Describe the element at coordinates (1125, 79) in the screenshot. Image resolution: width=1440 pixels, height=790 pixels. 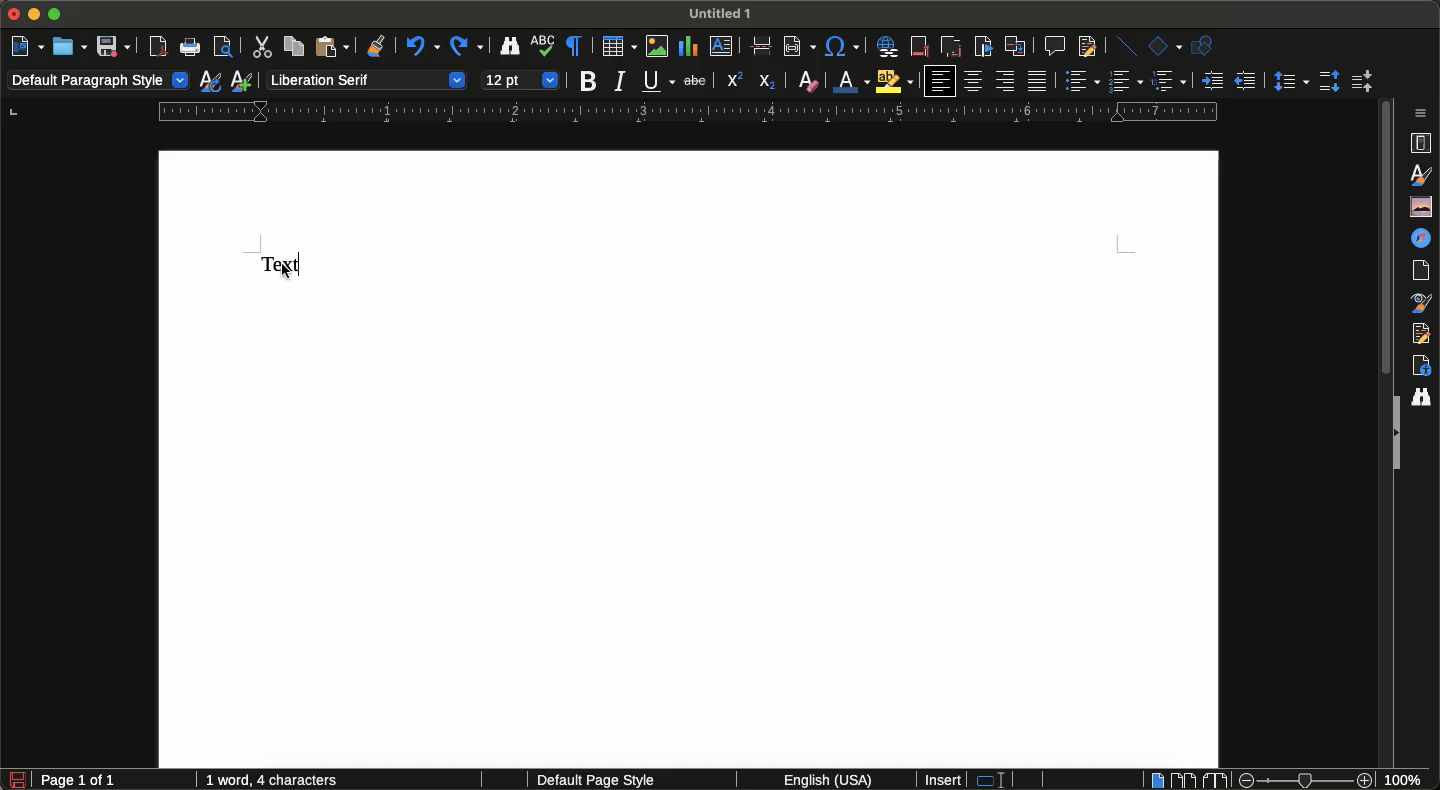
I see `Toggle ordered list` at that location.